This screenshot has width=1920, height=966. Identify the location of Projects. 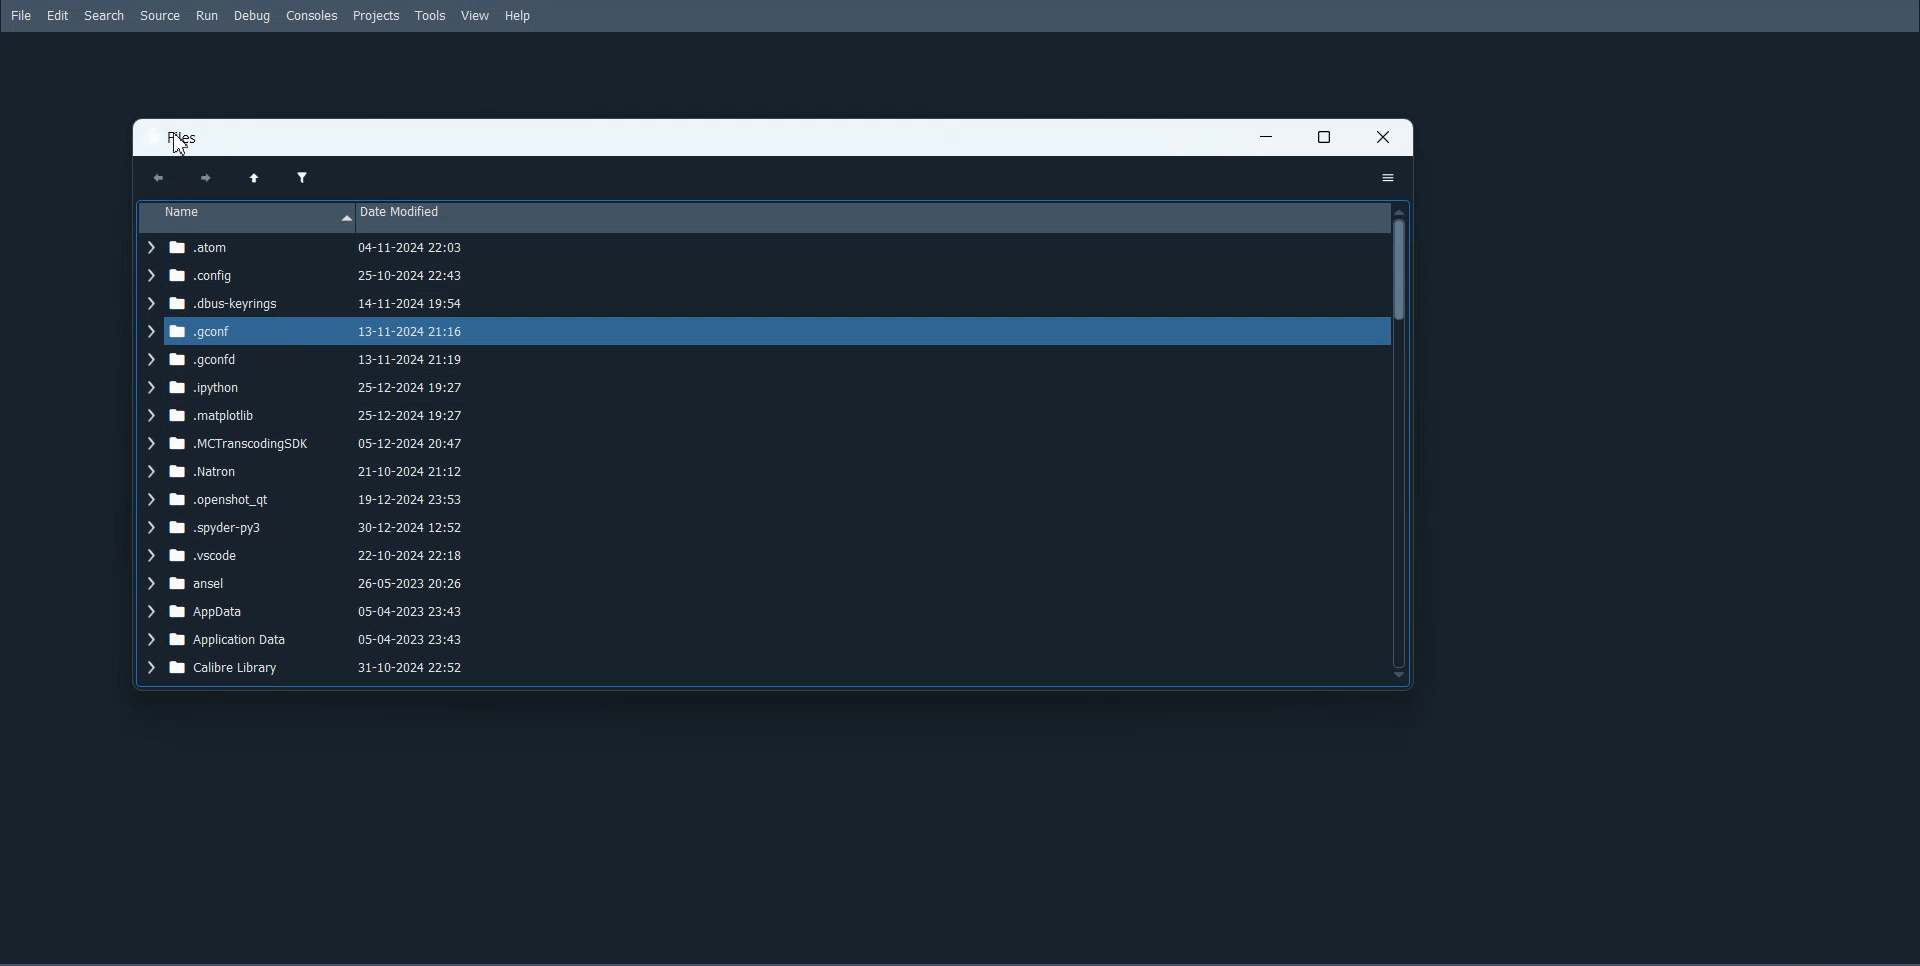
(376, 15).